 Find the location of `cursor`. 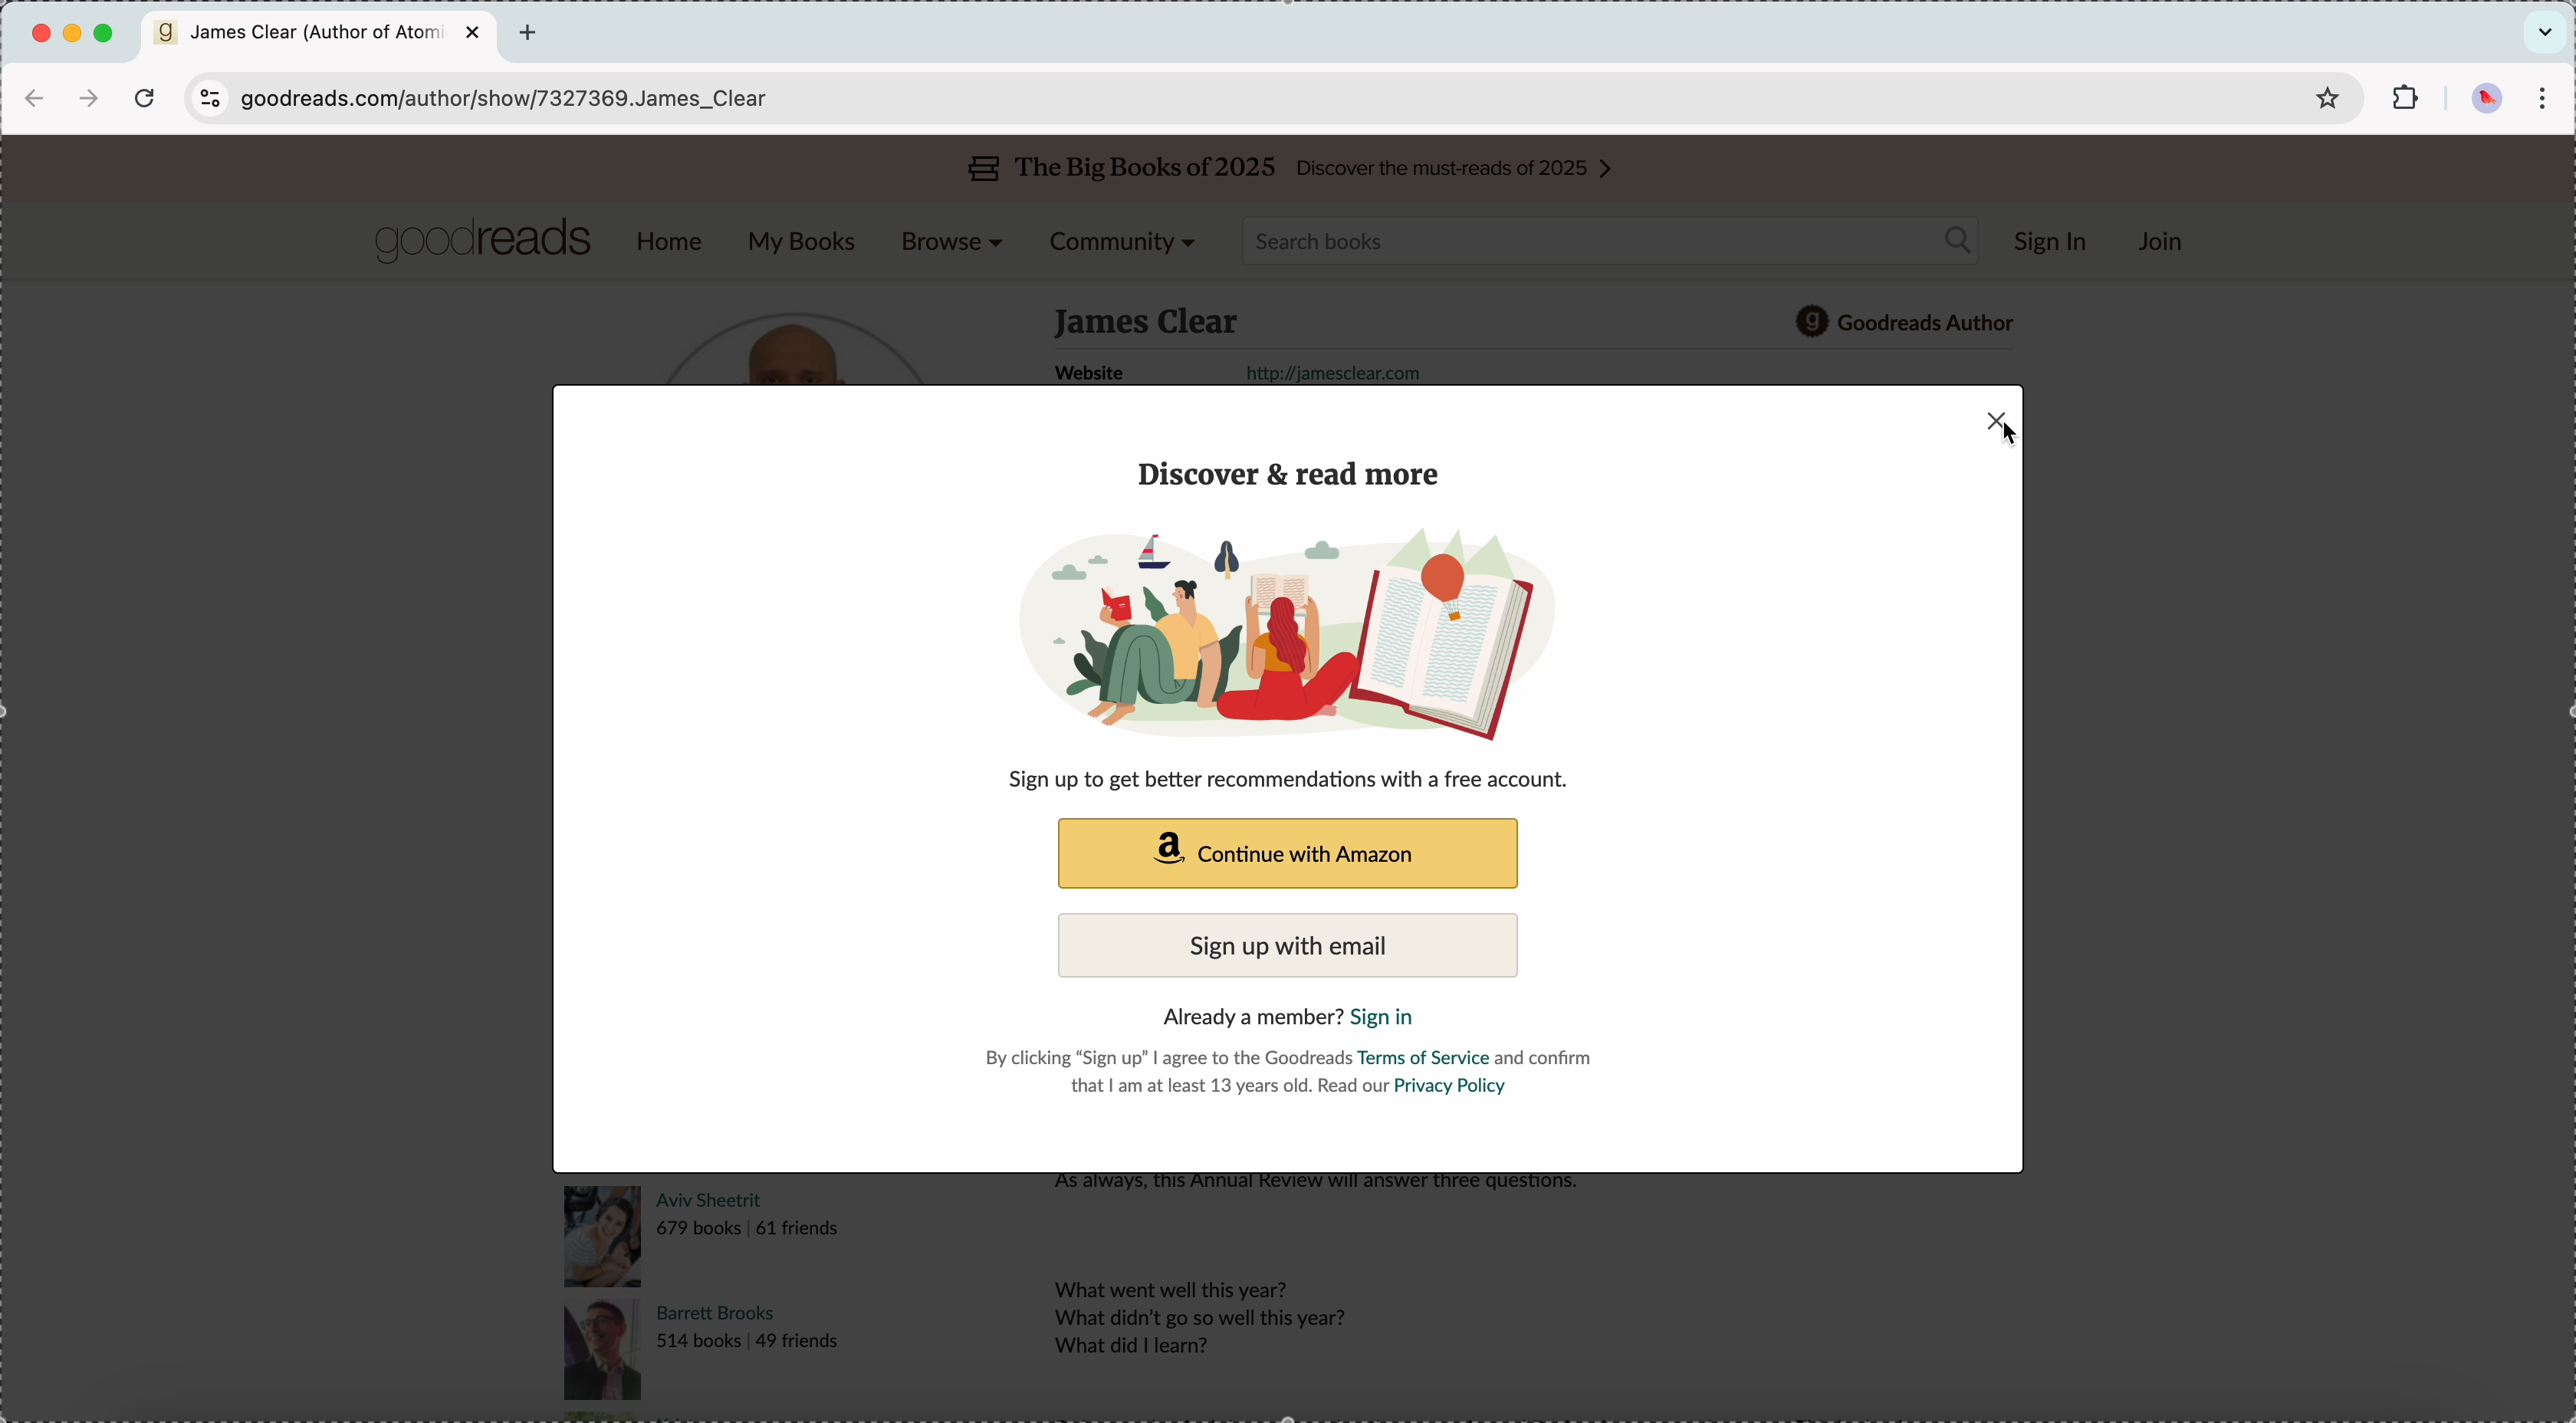

cursor is located at coordinates (2004, 434).